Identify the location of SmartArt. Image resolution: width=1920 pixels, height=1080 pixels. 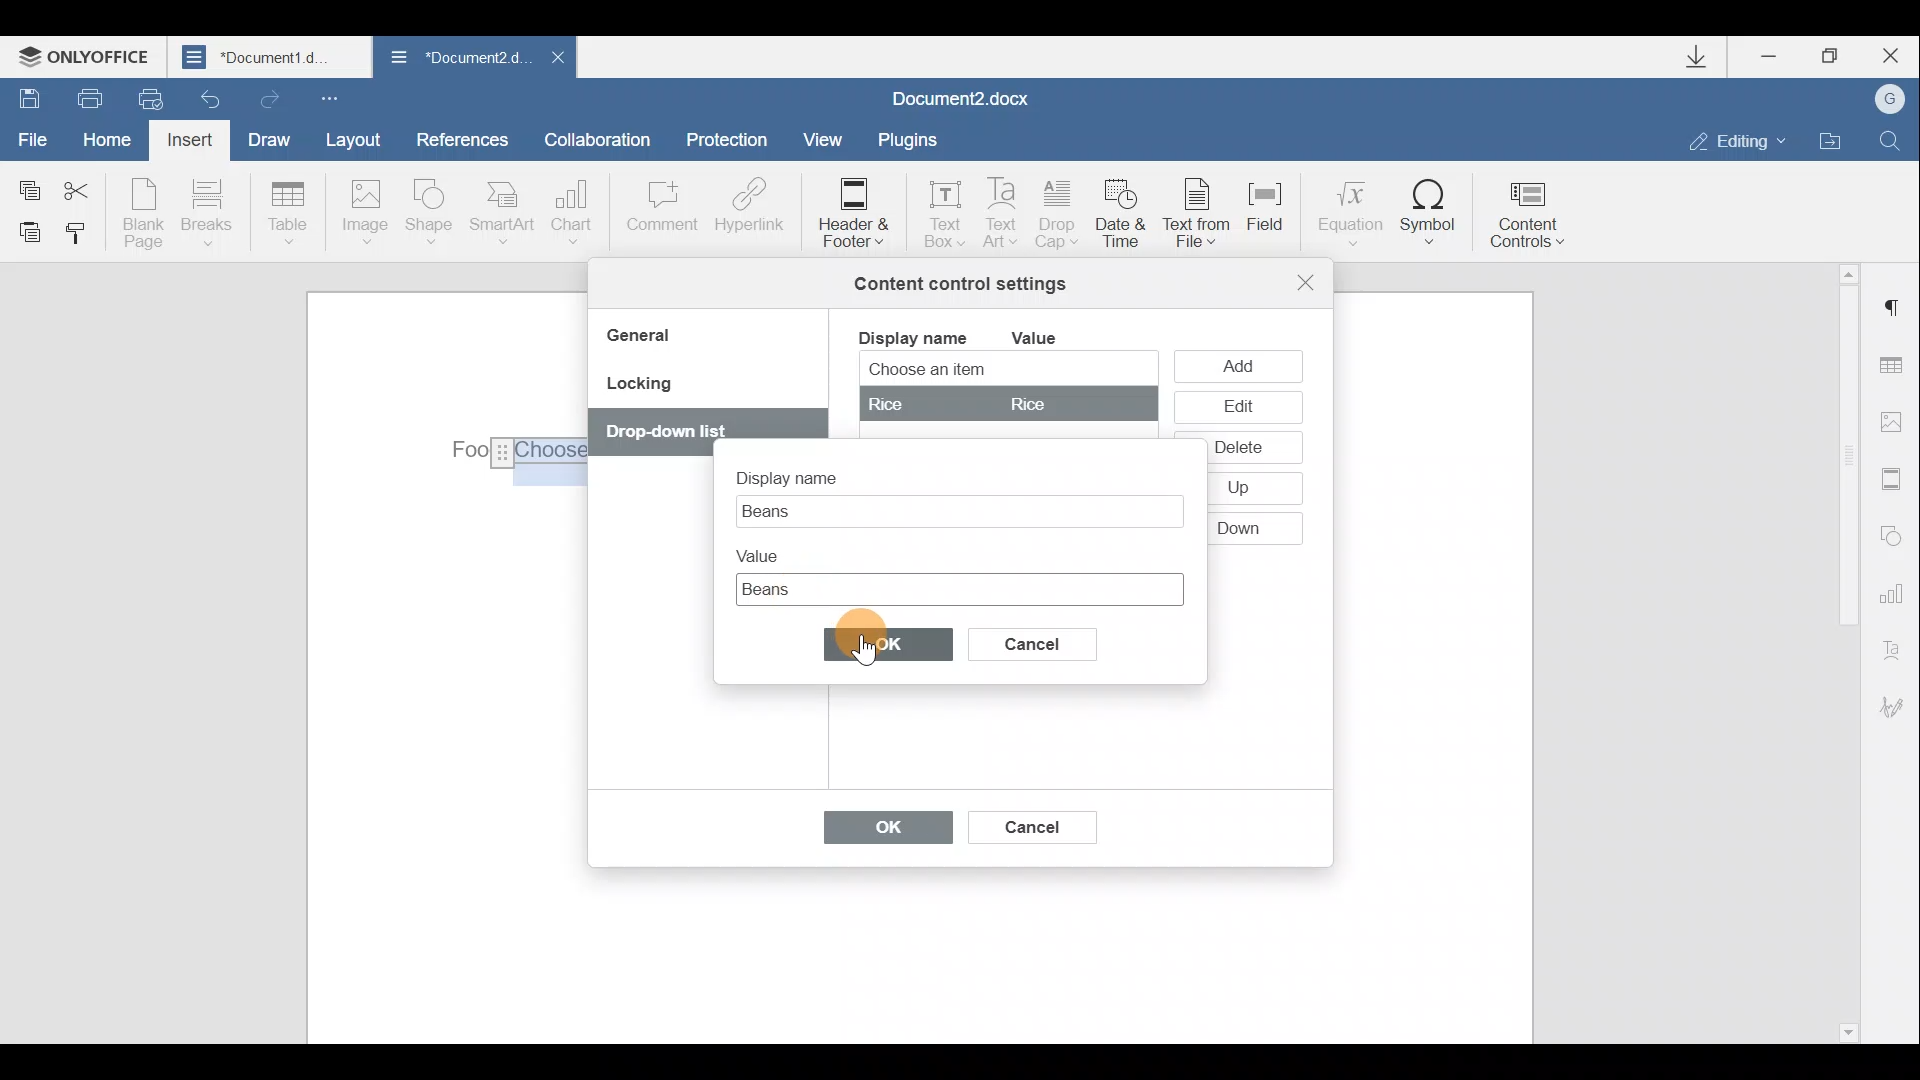
(503, 211).